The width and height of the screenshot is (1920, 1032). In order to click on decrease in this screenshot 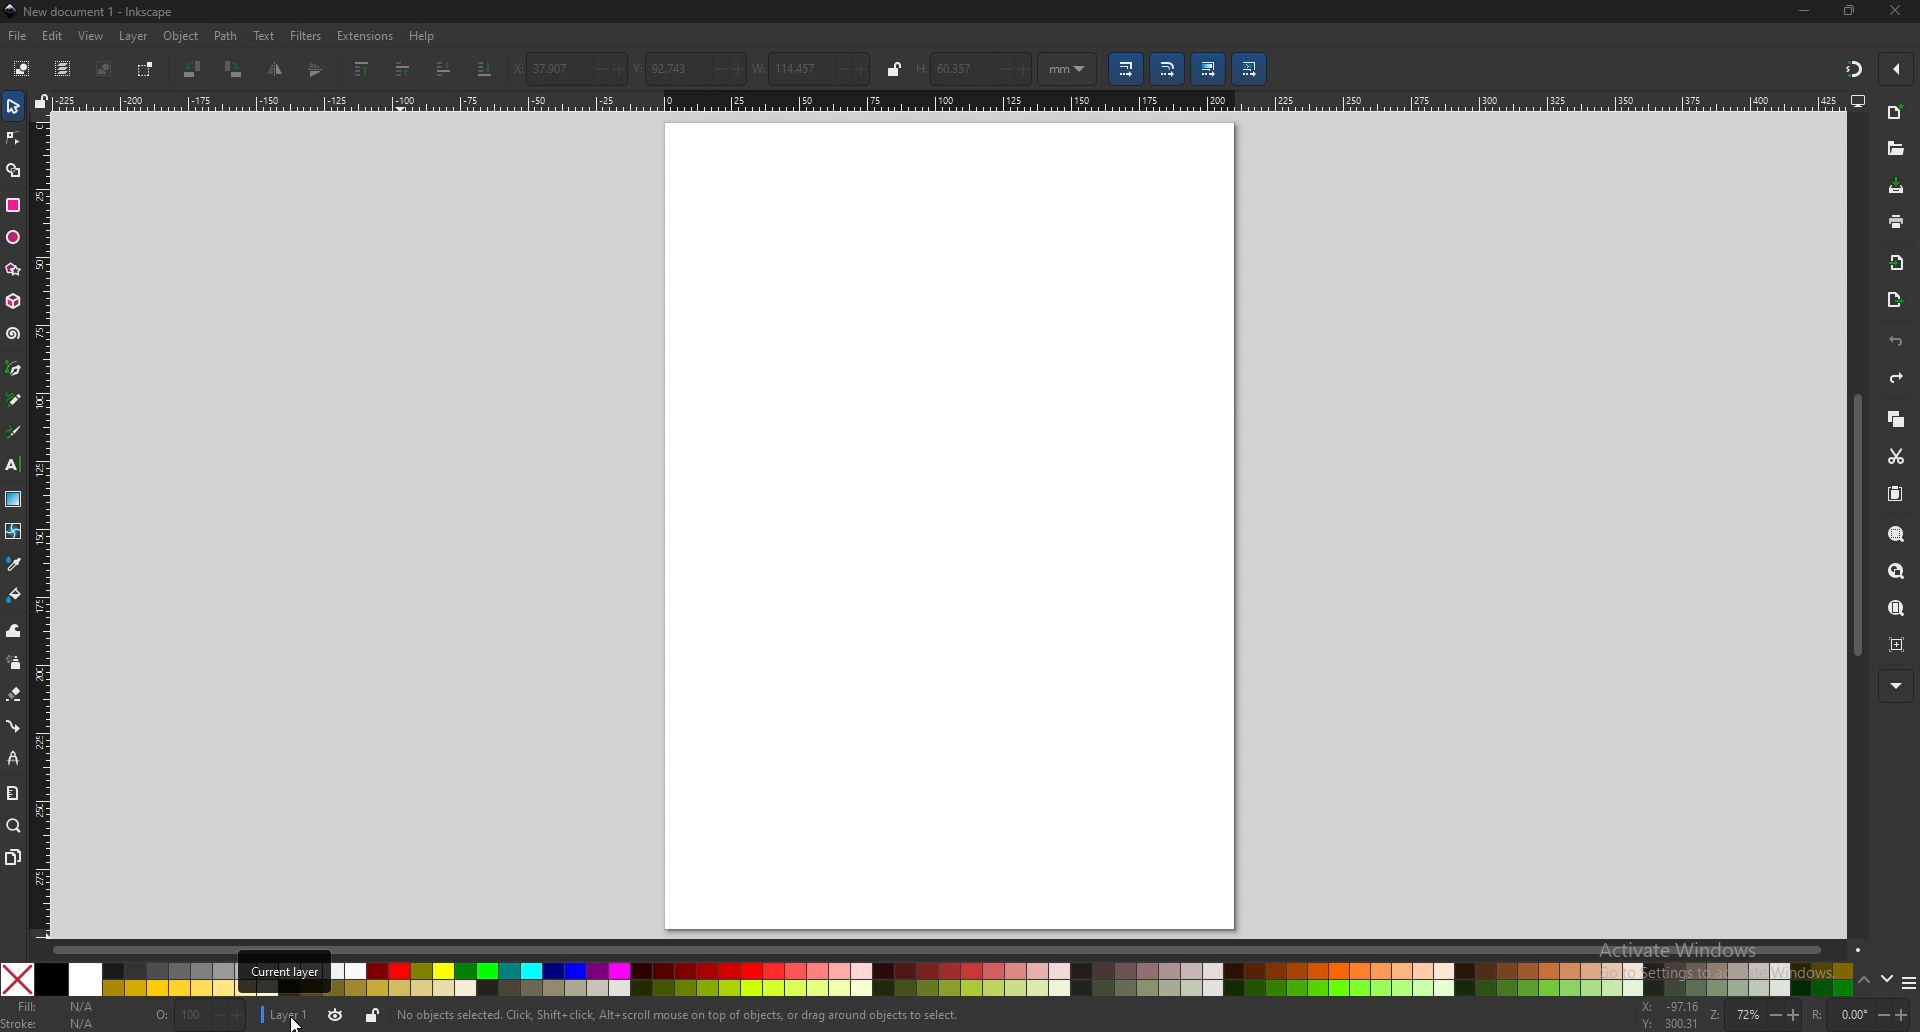, I will do `click(839, 69)`.